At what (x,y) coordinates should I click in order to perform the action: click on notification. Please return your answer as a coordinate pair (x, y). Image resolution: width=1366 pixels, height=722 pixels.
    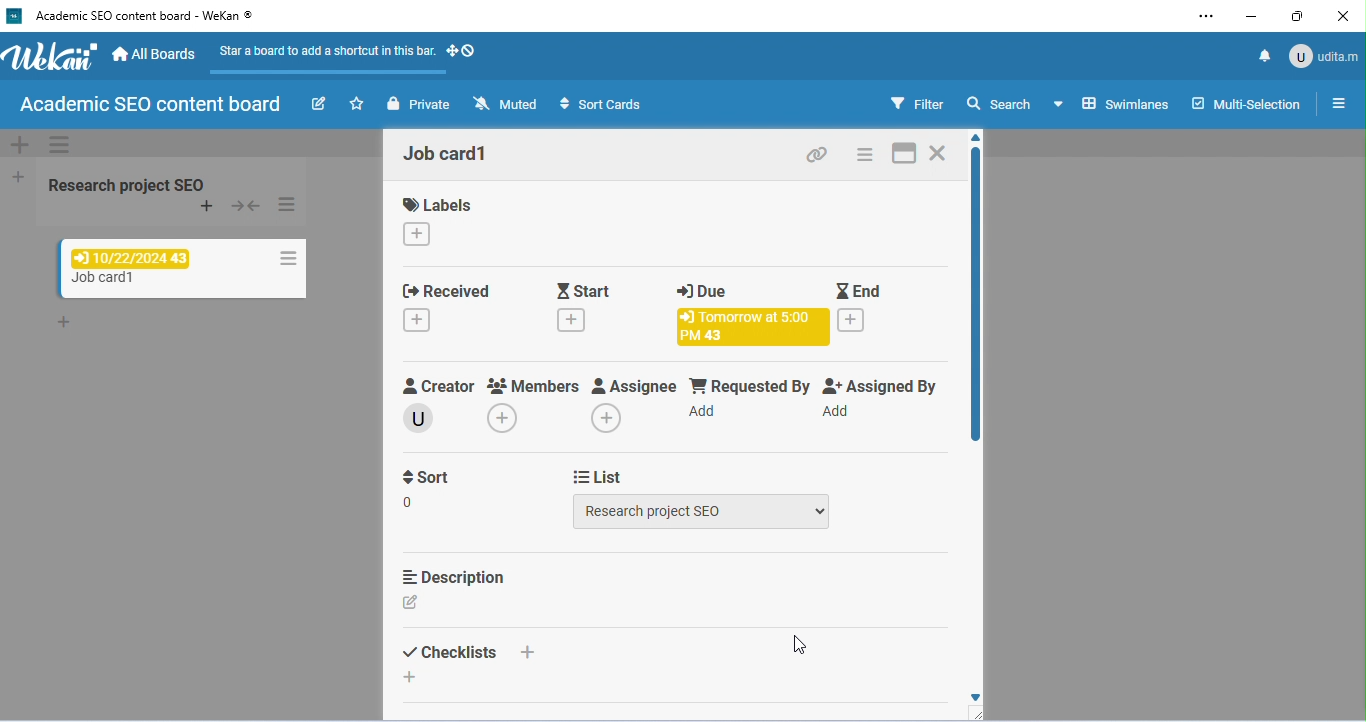
    Looking at the image, I should click on (1261, 54).